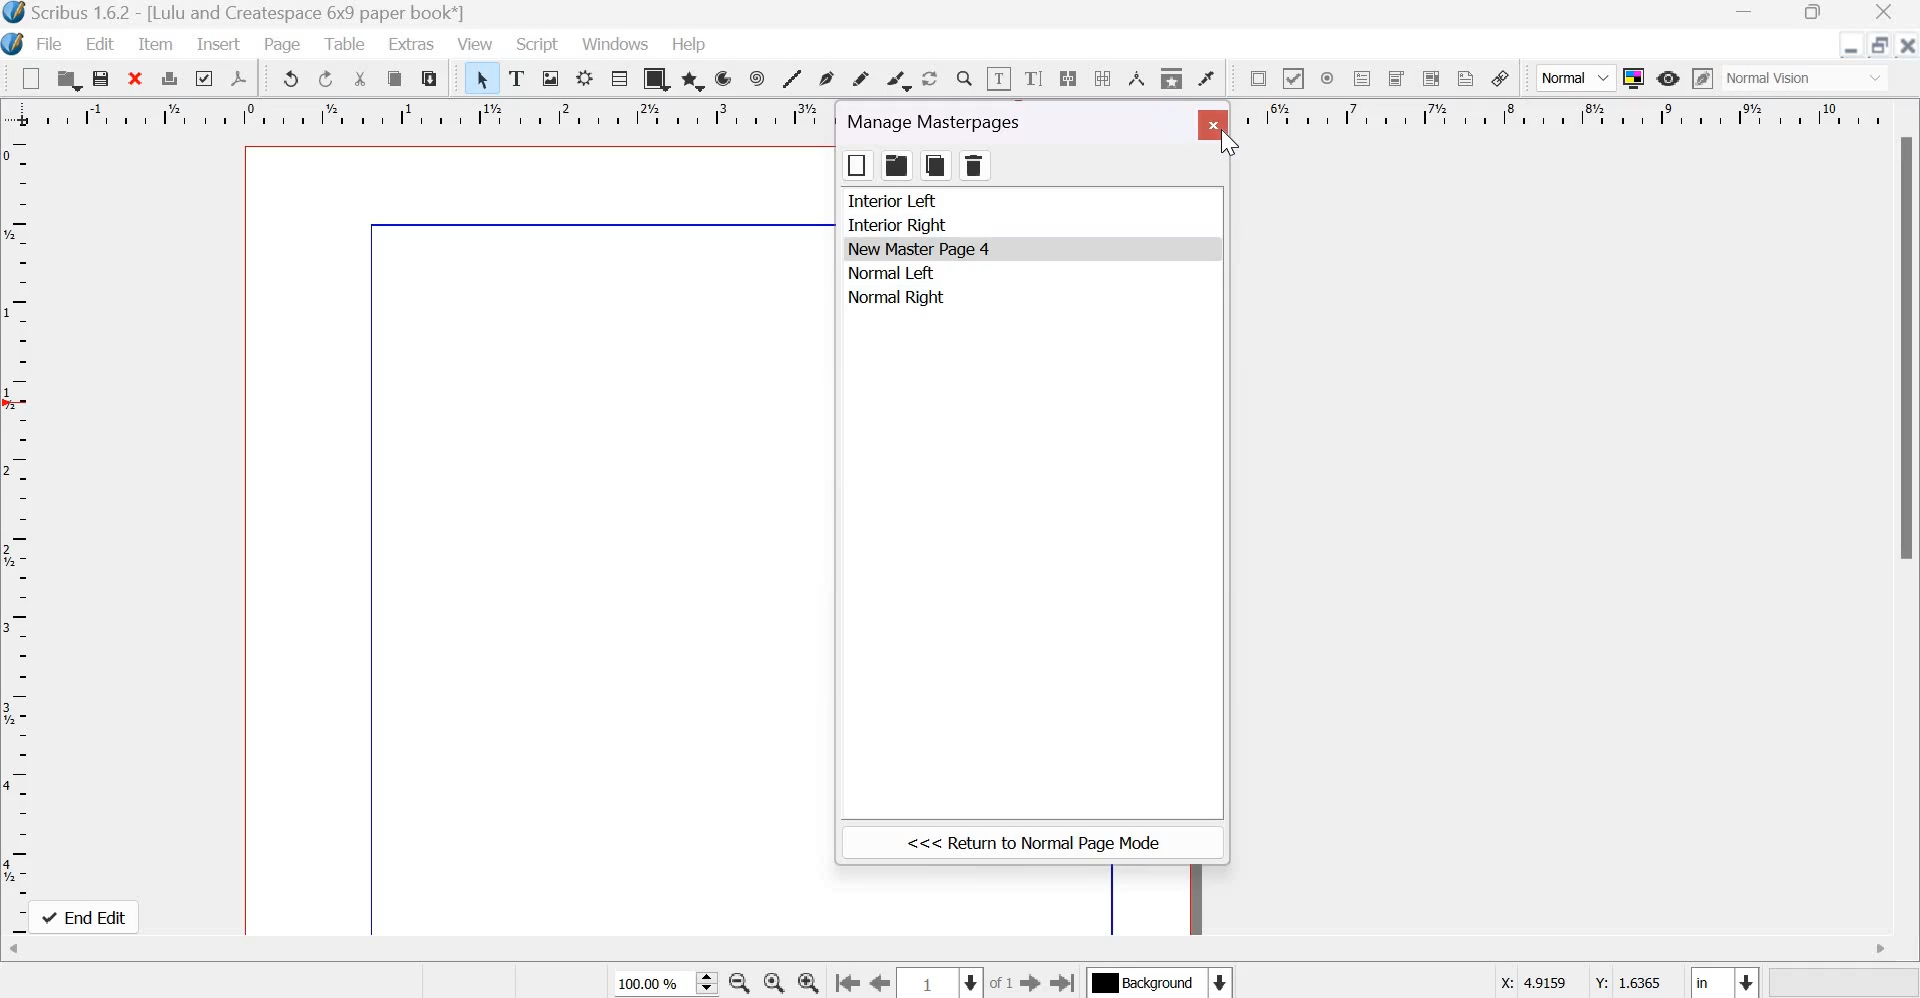 This screenshot has height=998, width=1920. What do you see at coordinates (1229, 140) in the screenshot?
I see `cursor` at bounding box center [1229, 140].